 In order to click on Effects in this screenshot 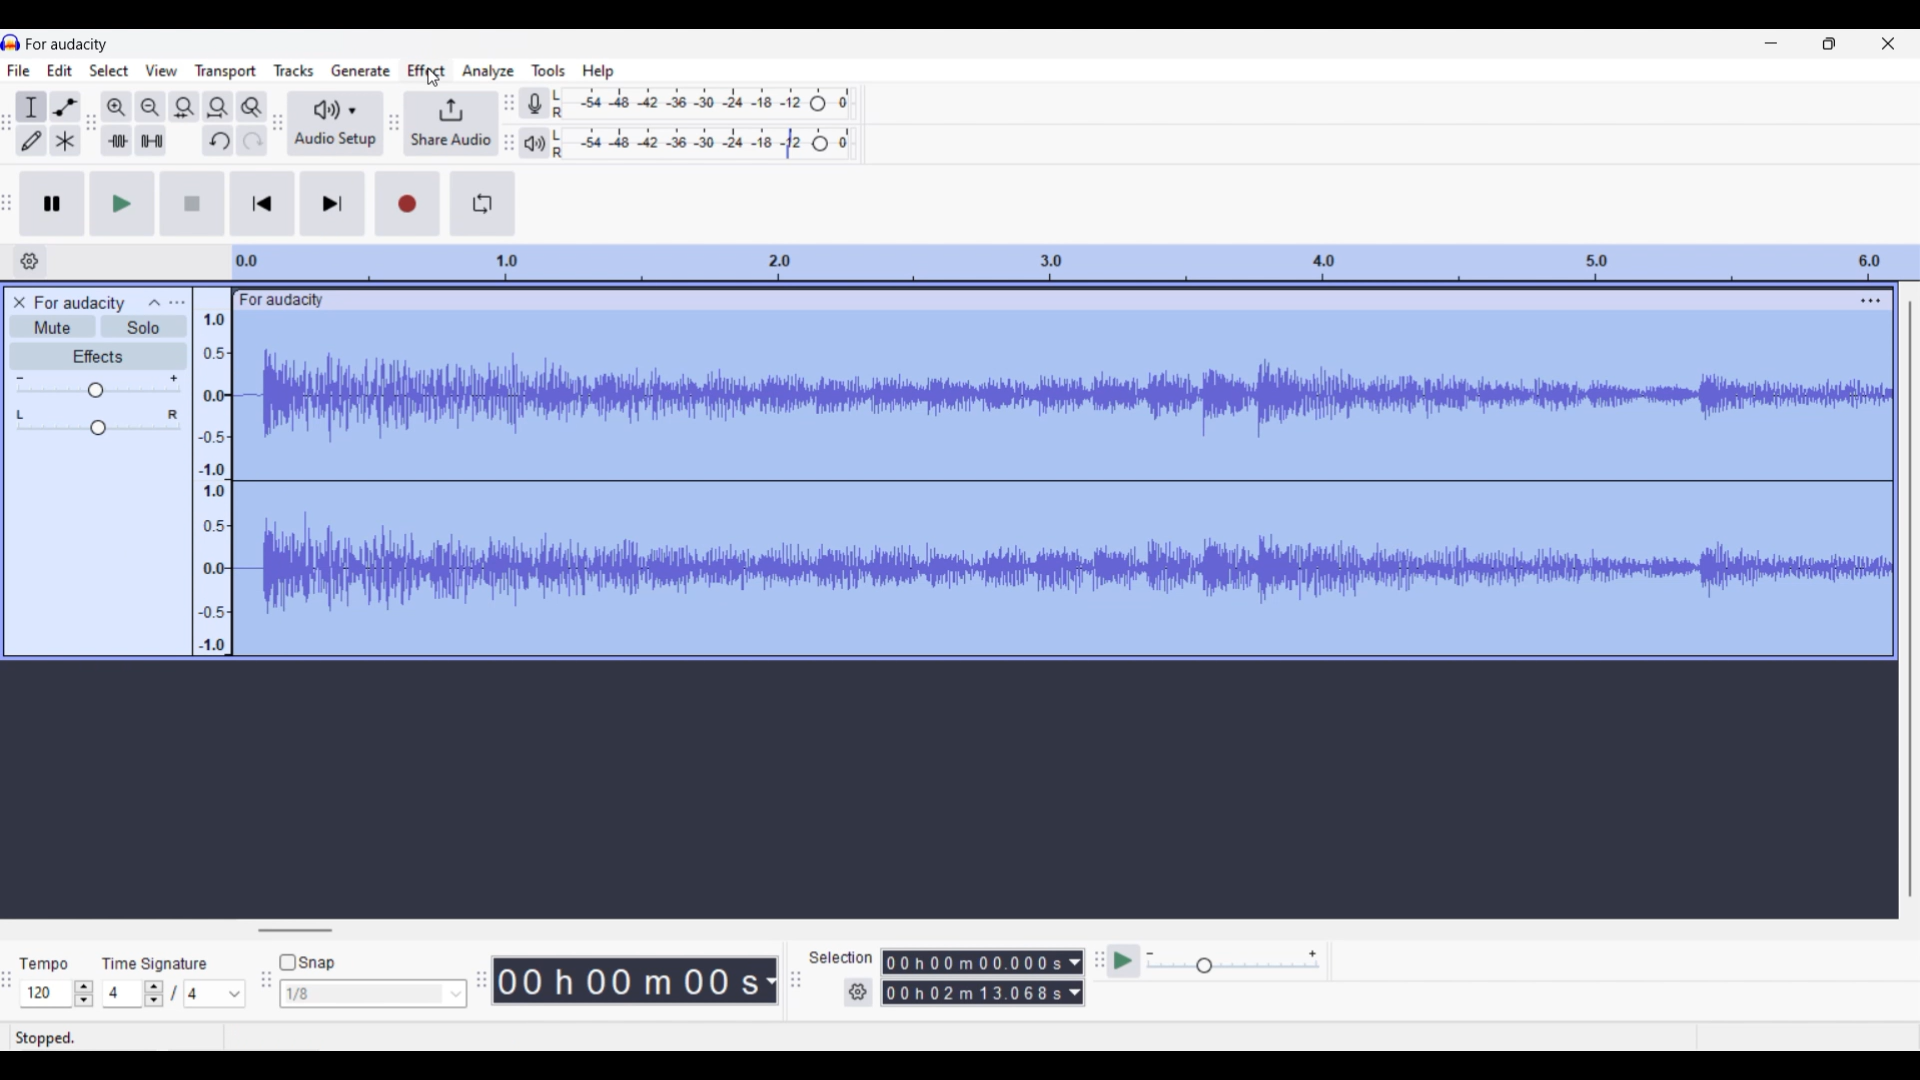, I will do `click(70, 356)`.